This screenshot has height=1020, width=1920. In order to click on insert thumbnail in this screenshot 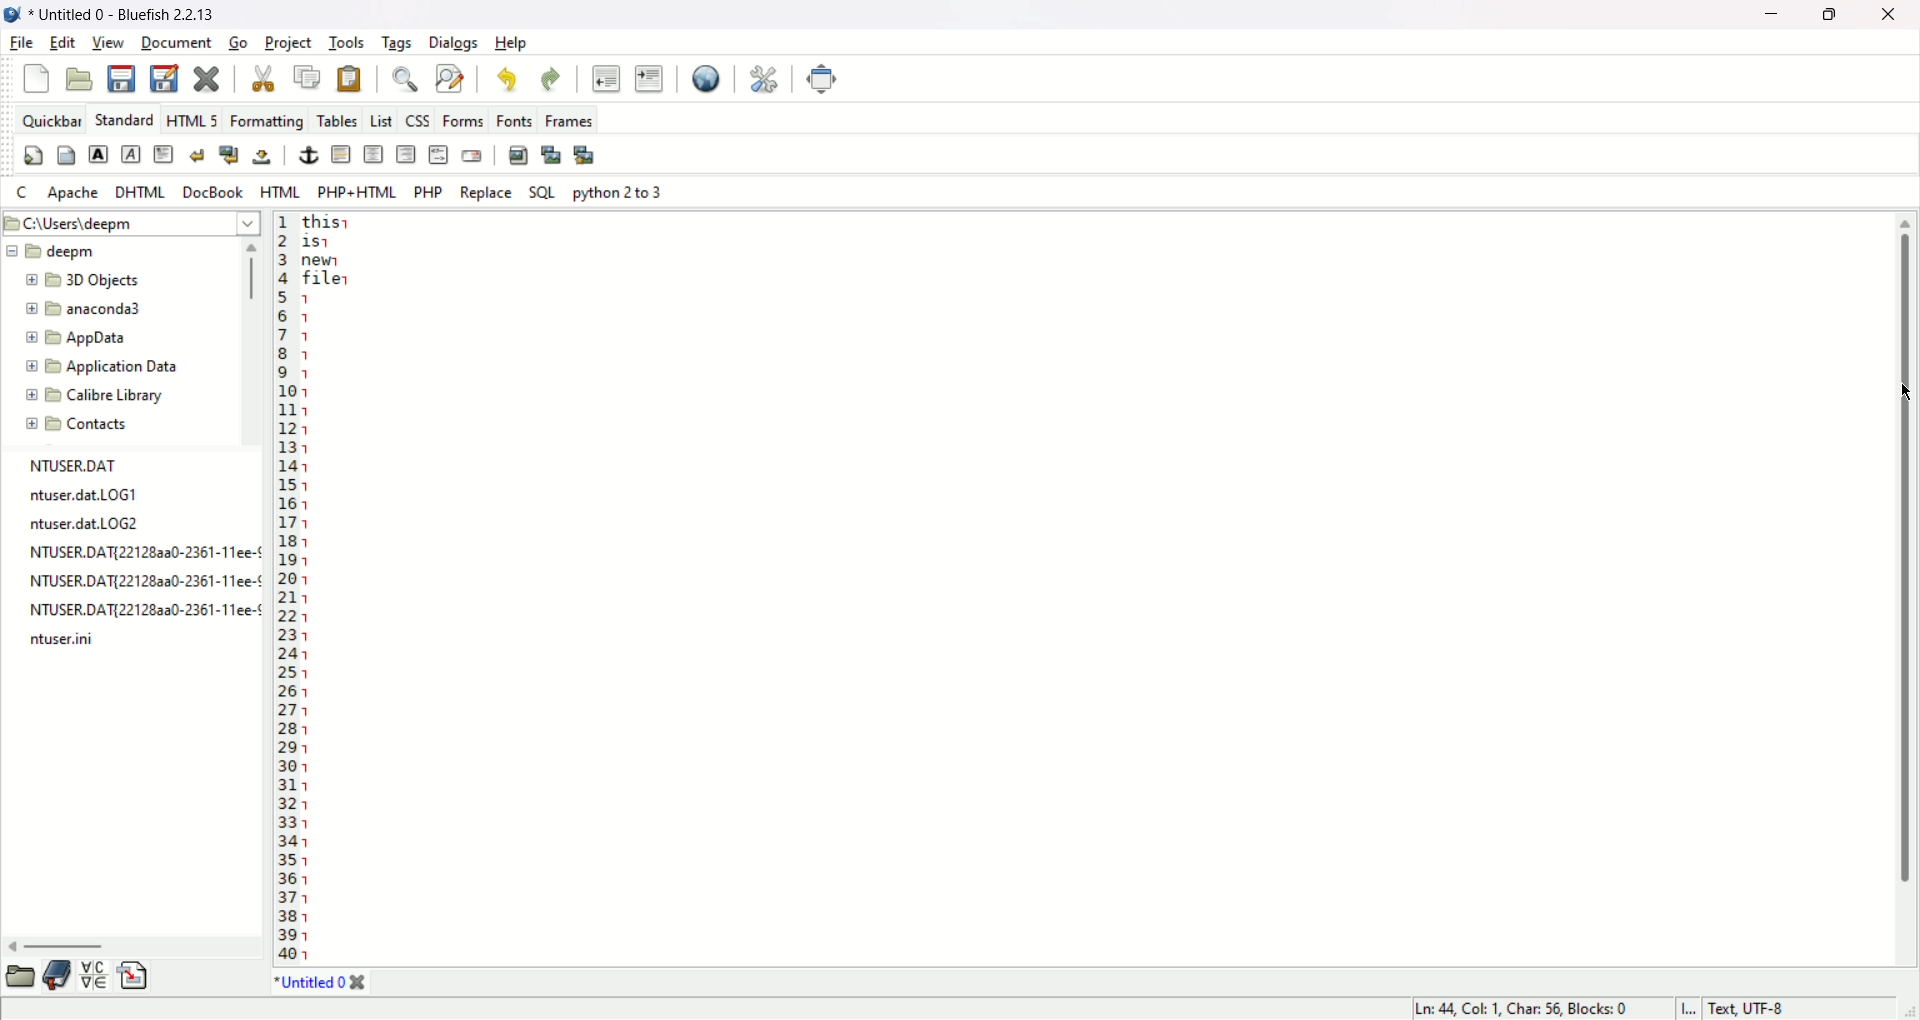, I will do `click(552, 154)`.